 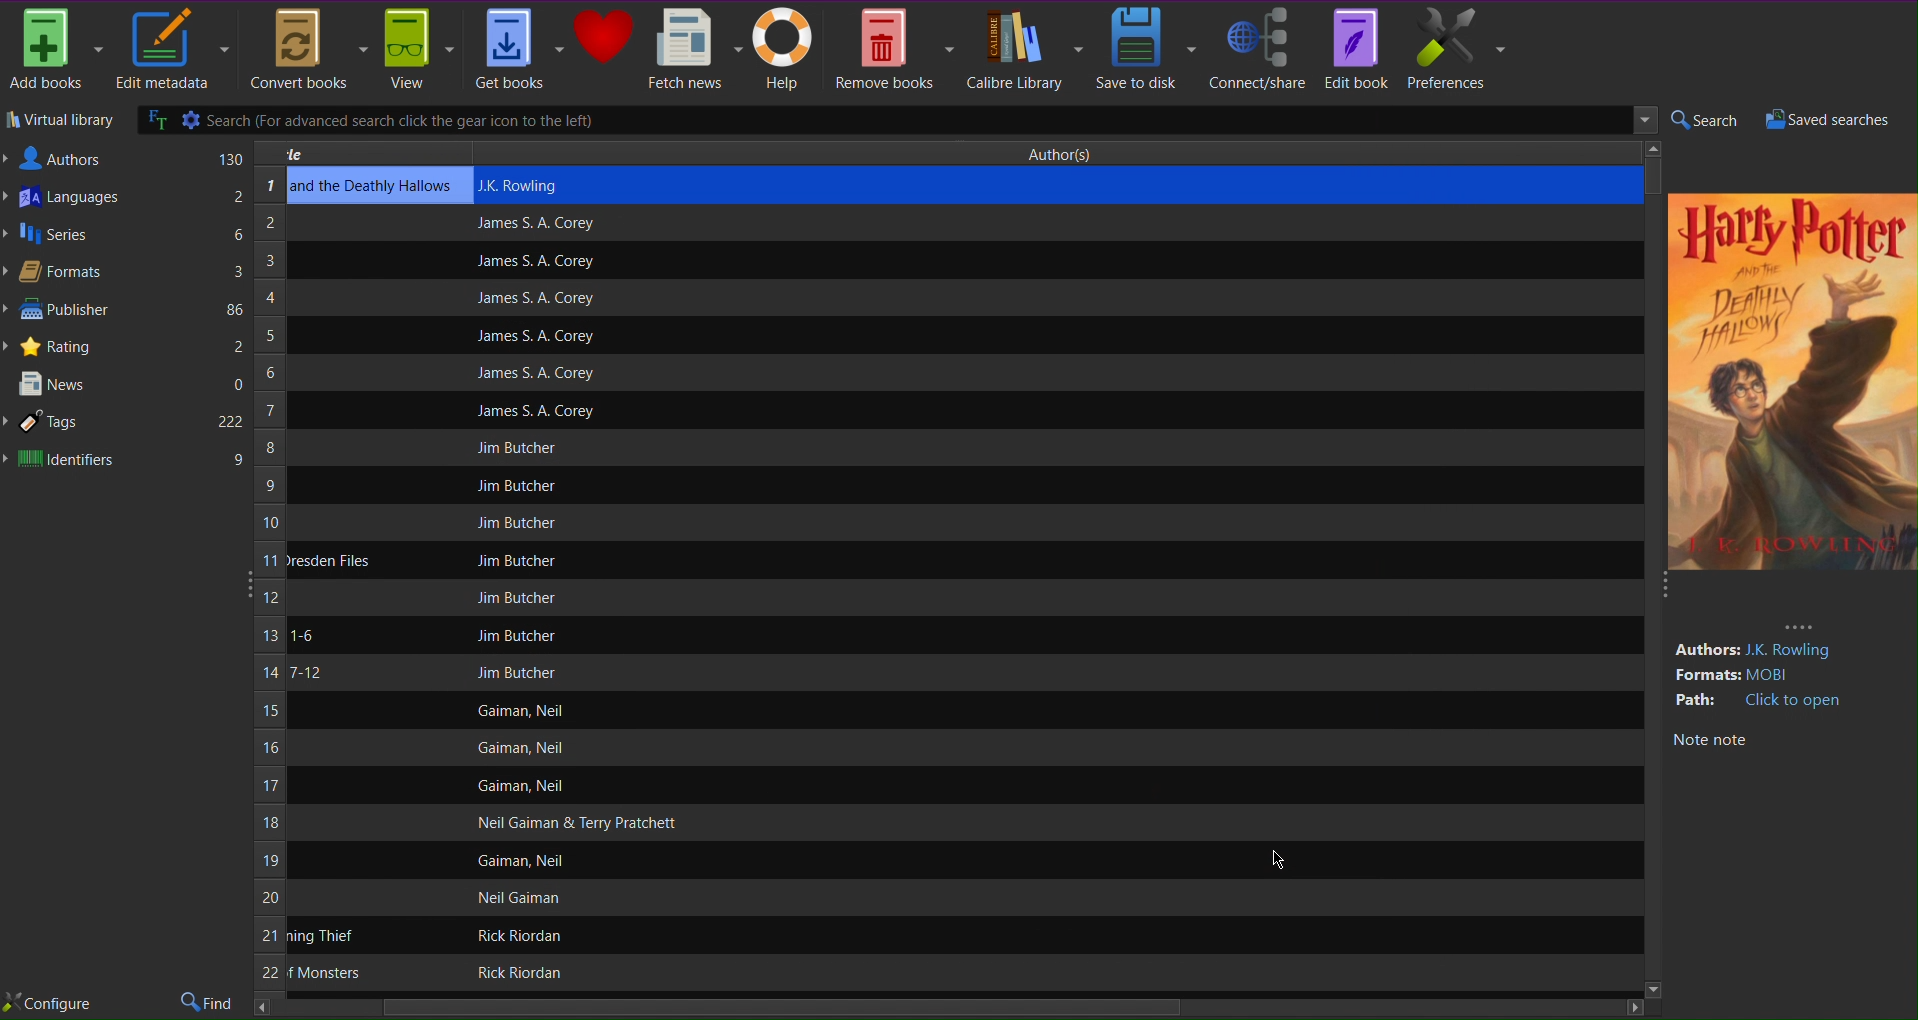 I want to click on Series, so click(x=126, y=236).